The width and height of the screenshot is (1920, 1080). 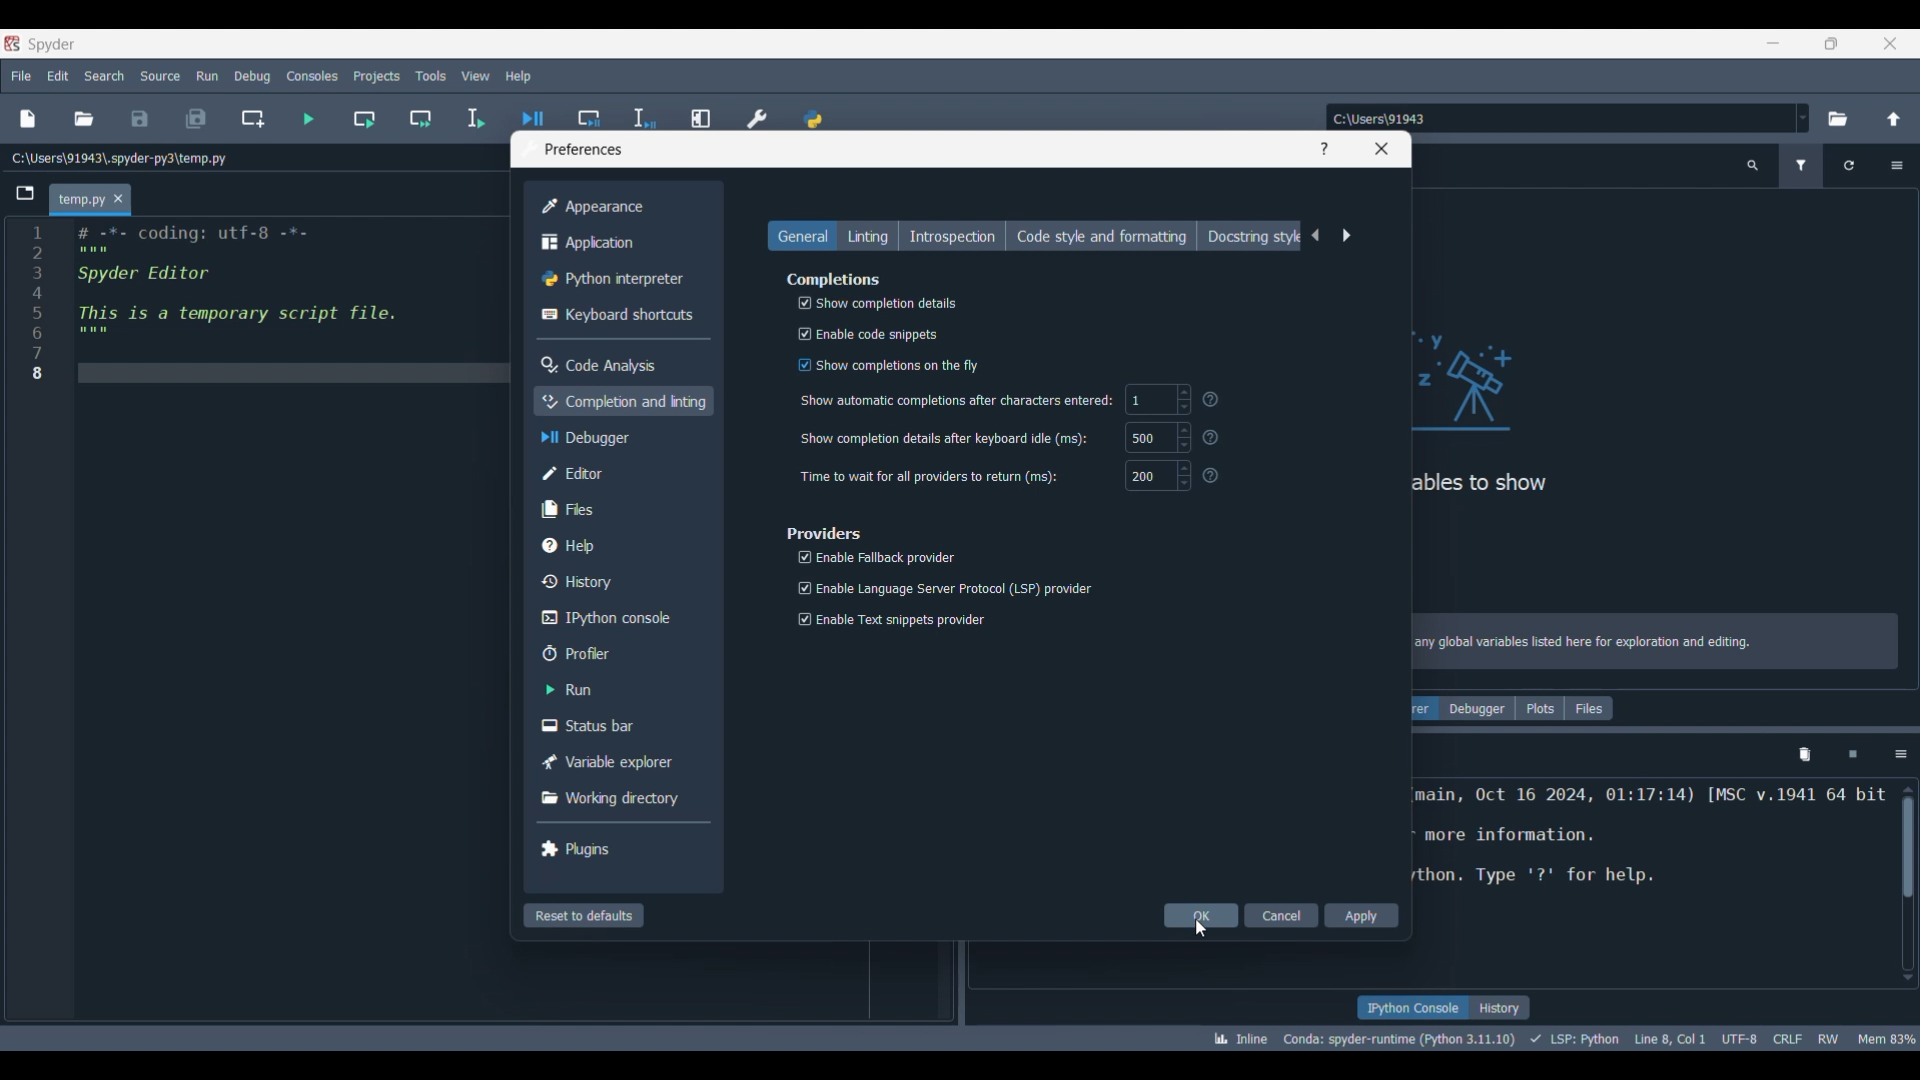 I want to click on Time to wait for all providers to return (ms):, so click(x=930, y=476).